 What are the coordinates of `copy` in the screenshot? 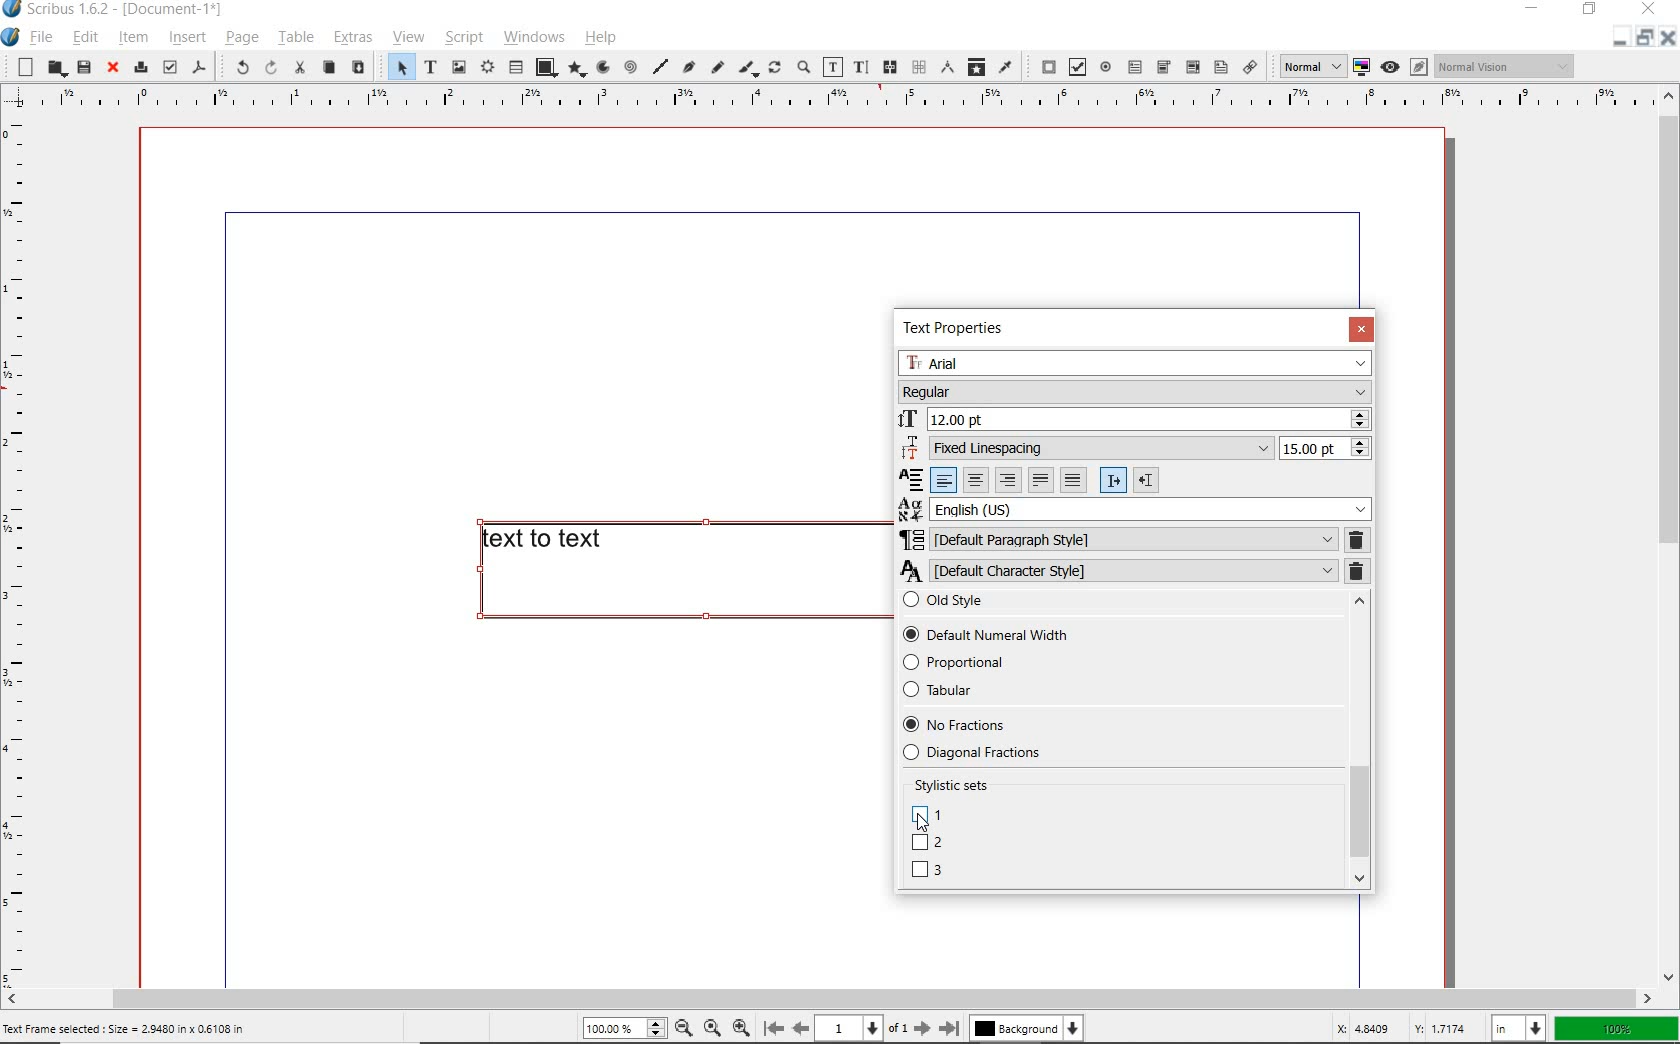 It's located at (328, 68).